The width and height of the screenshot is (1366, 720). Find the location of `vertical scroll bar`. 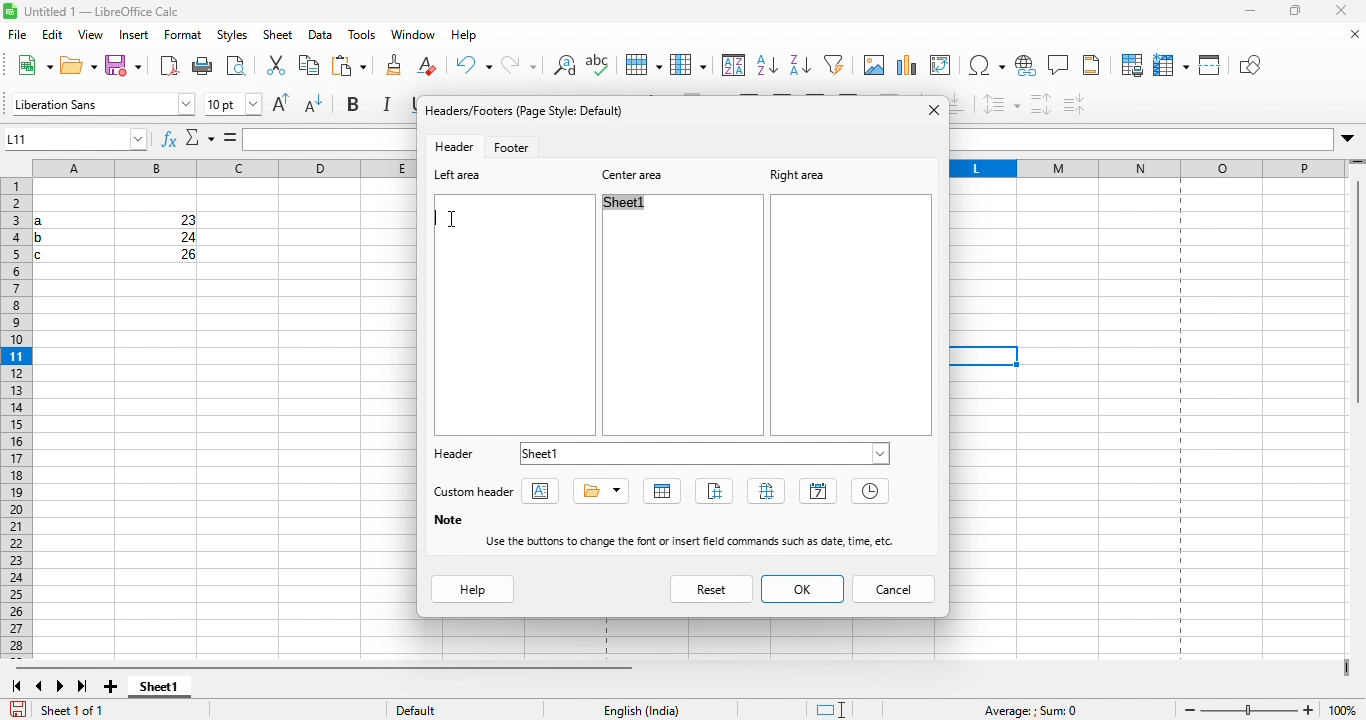

vertical scroll bar is located at coordinates (1355, 293).